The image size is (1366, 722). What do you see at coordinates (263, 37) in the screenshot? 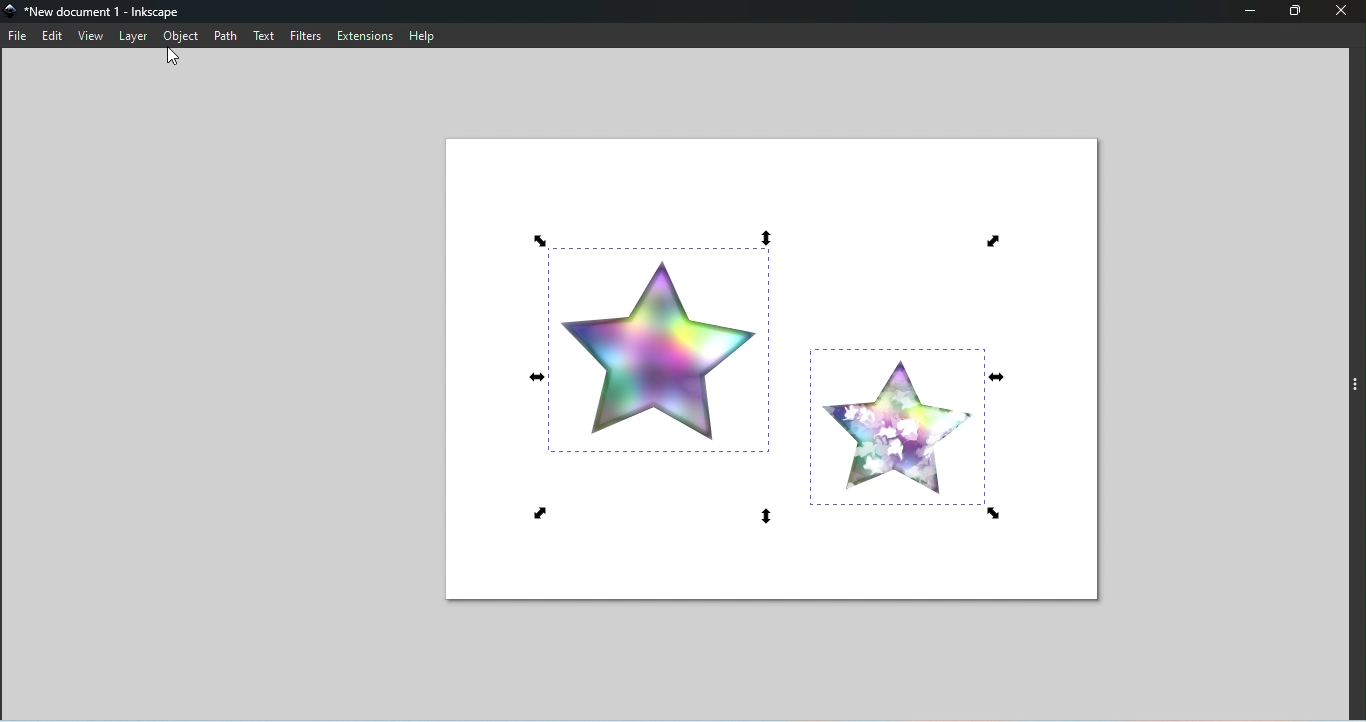
I see `Text` at bounding box center [263, 37].